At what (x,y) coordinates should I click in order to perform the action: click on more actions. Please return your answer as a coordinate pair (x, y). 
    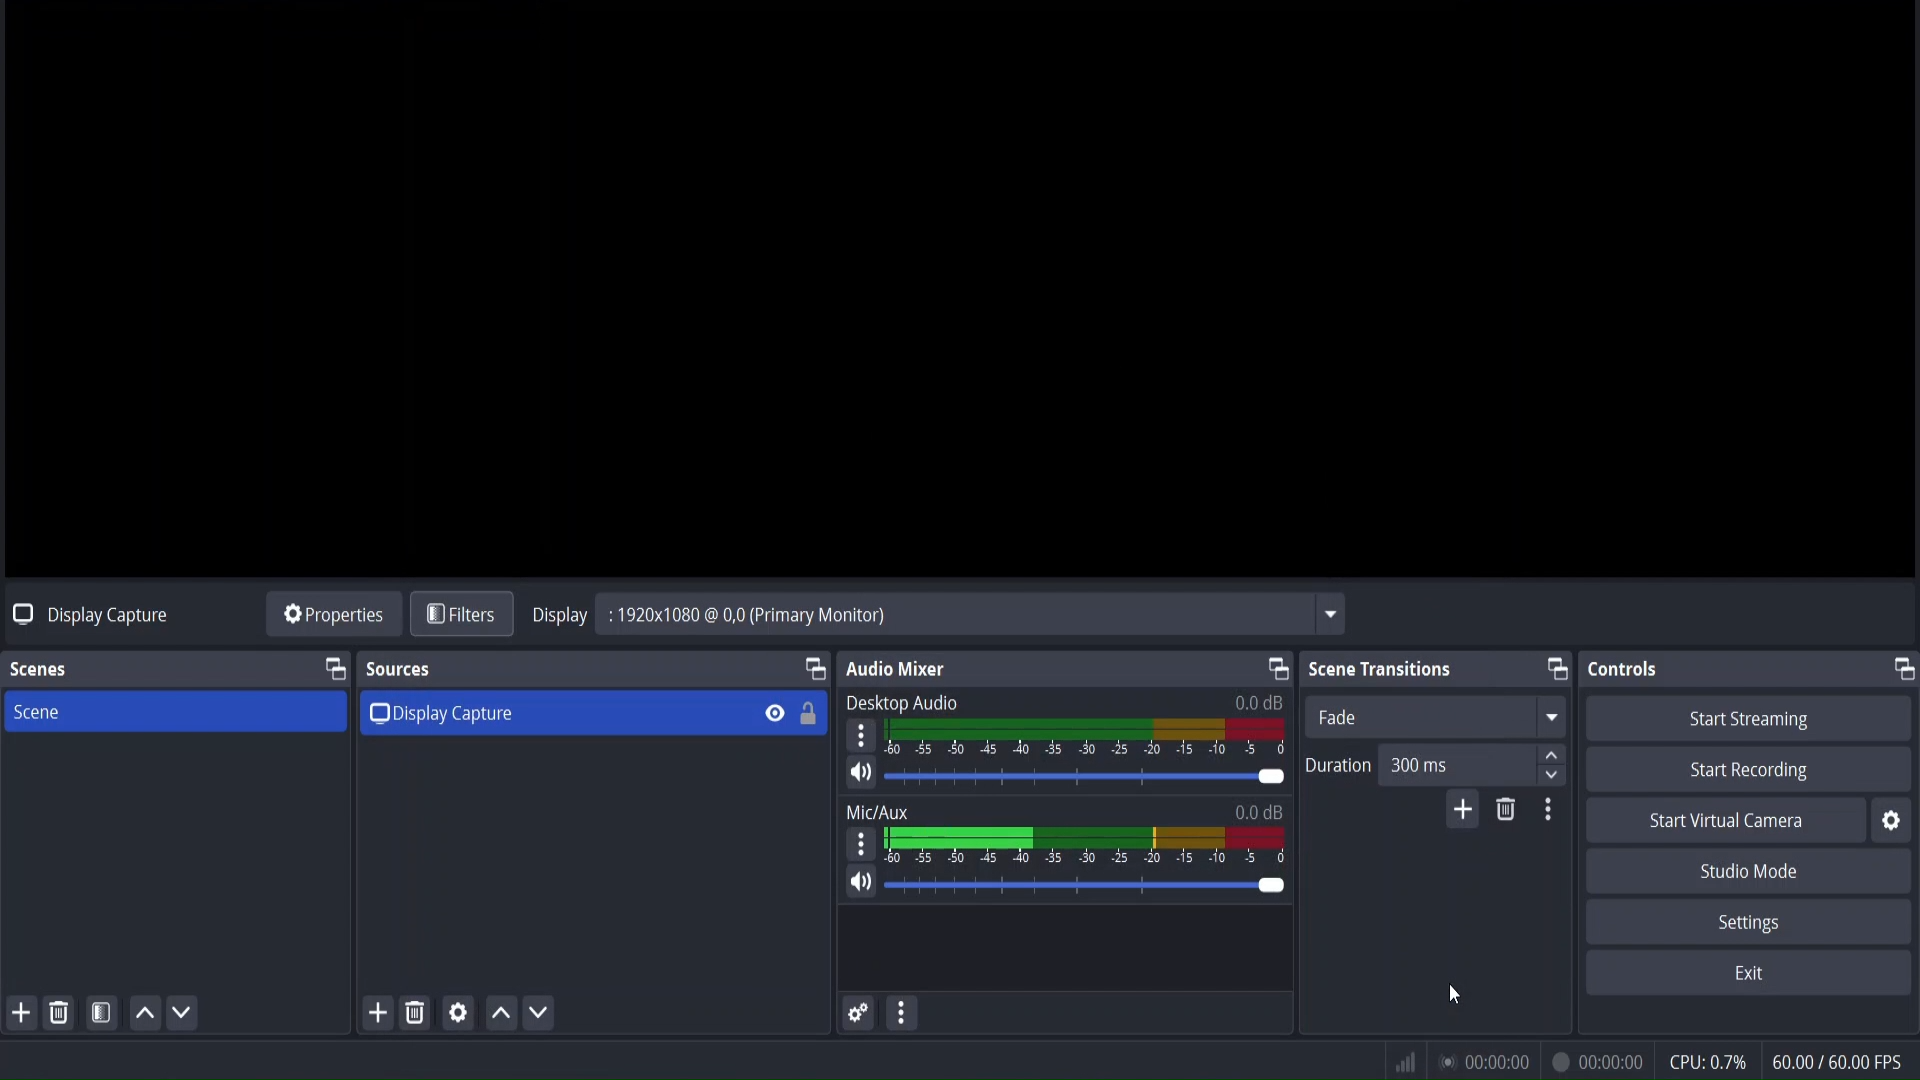
    Looking at the image, I should click on (904, 1014).